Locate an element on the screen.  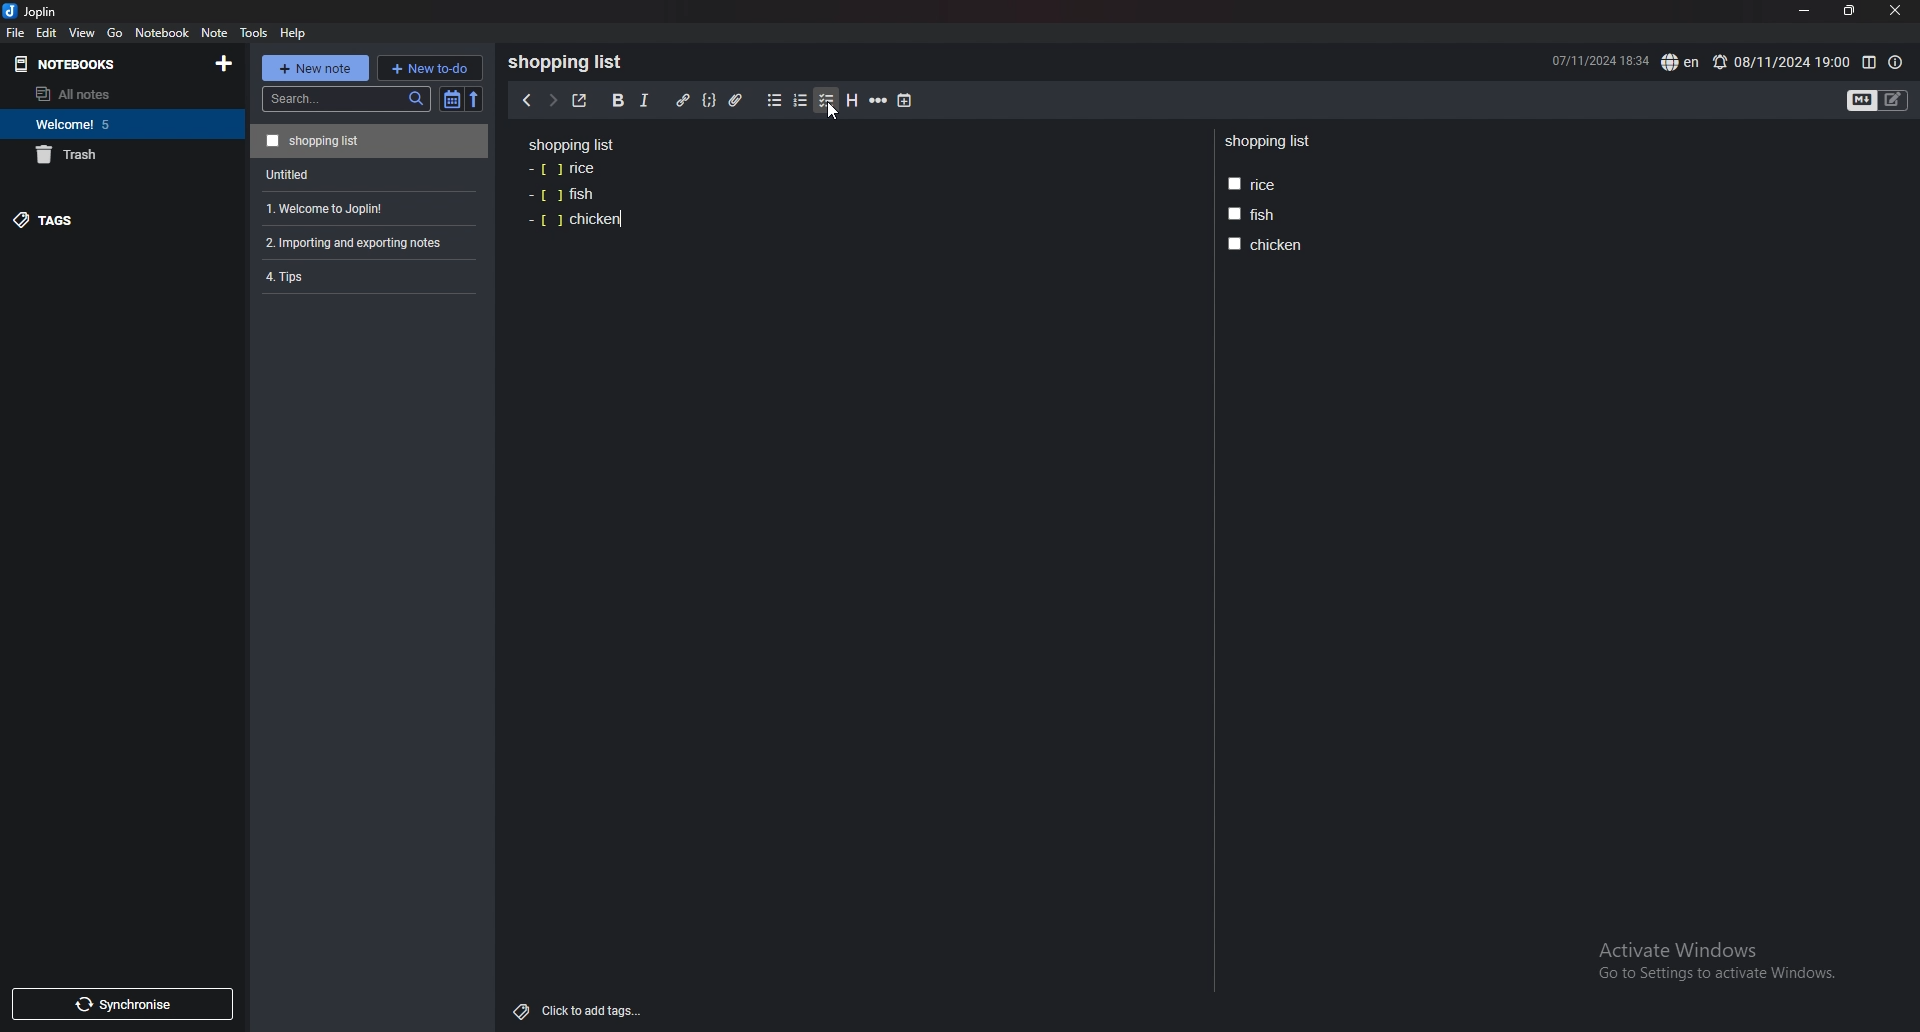
edit is located at coordinates (47, 32).